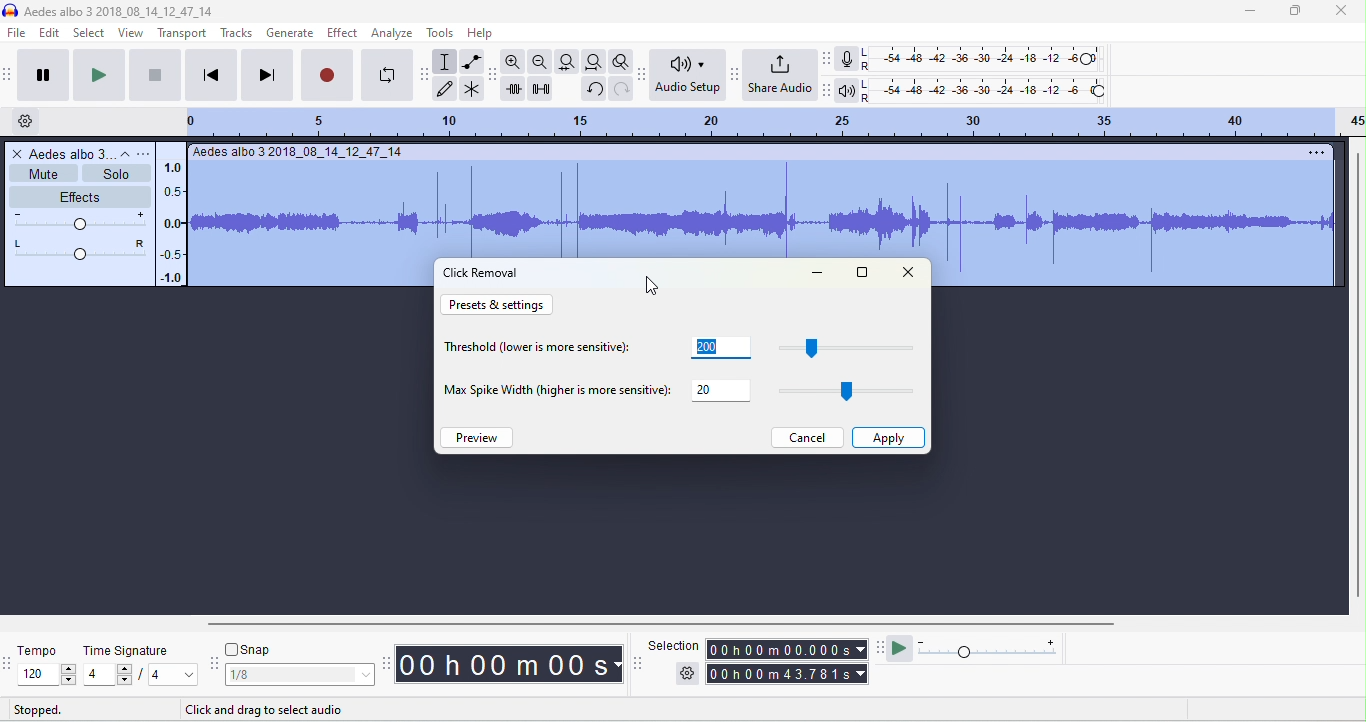 The image size is (1366, 722). I want to click on select, so click(90, 33).